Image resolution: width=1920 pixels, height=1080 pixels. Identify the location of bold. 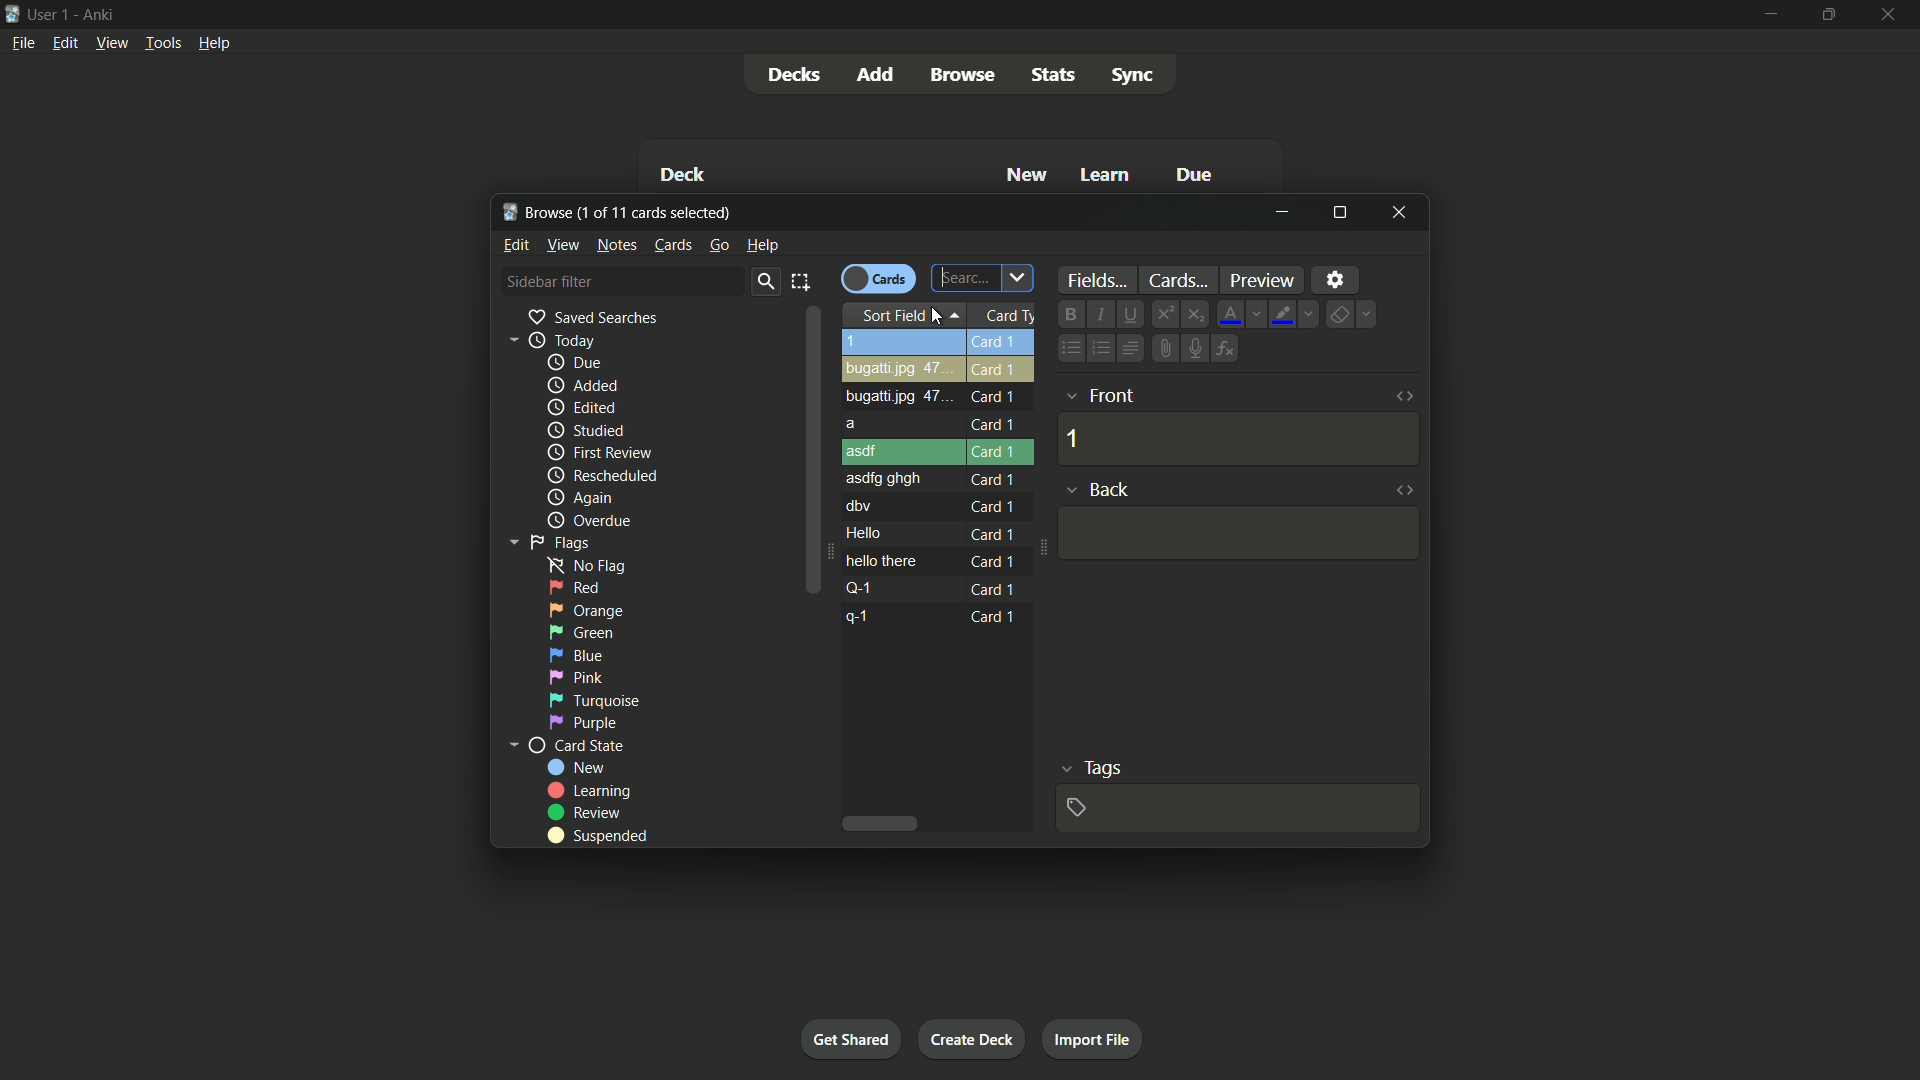
(1070, 313).